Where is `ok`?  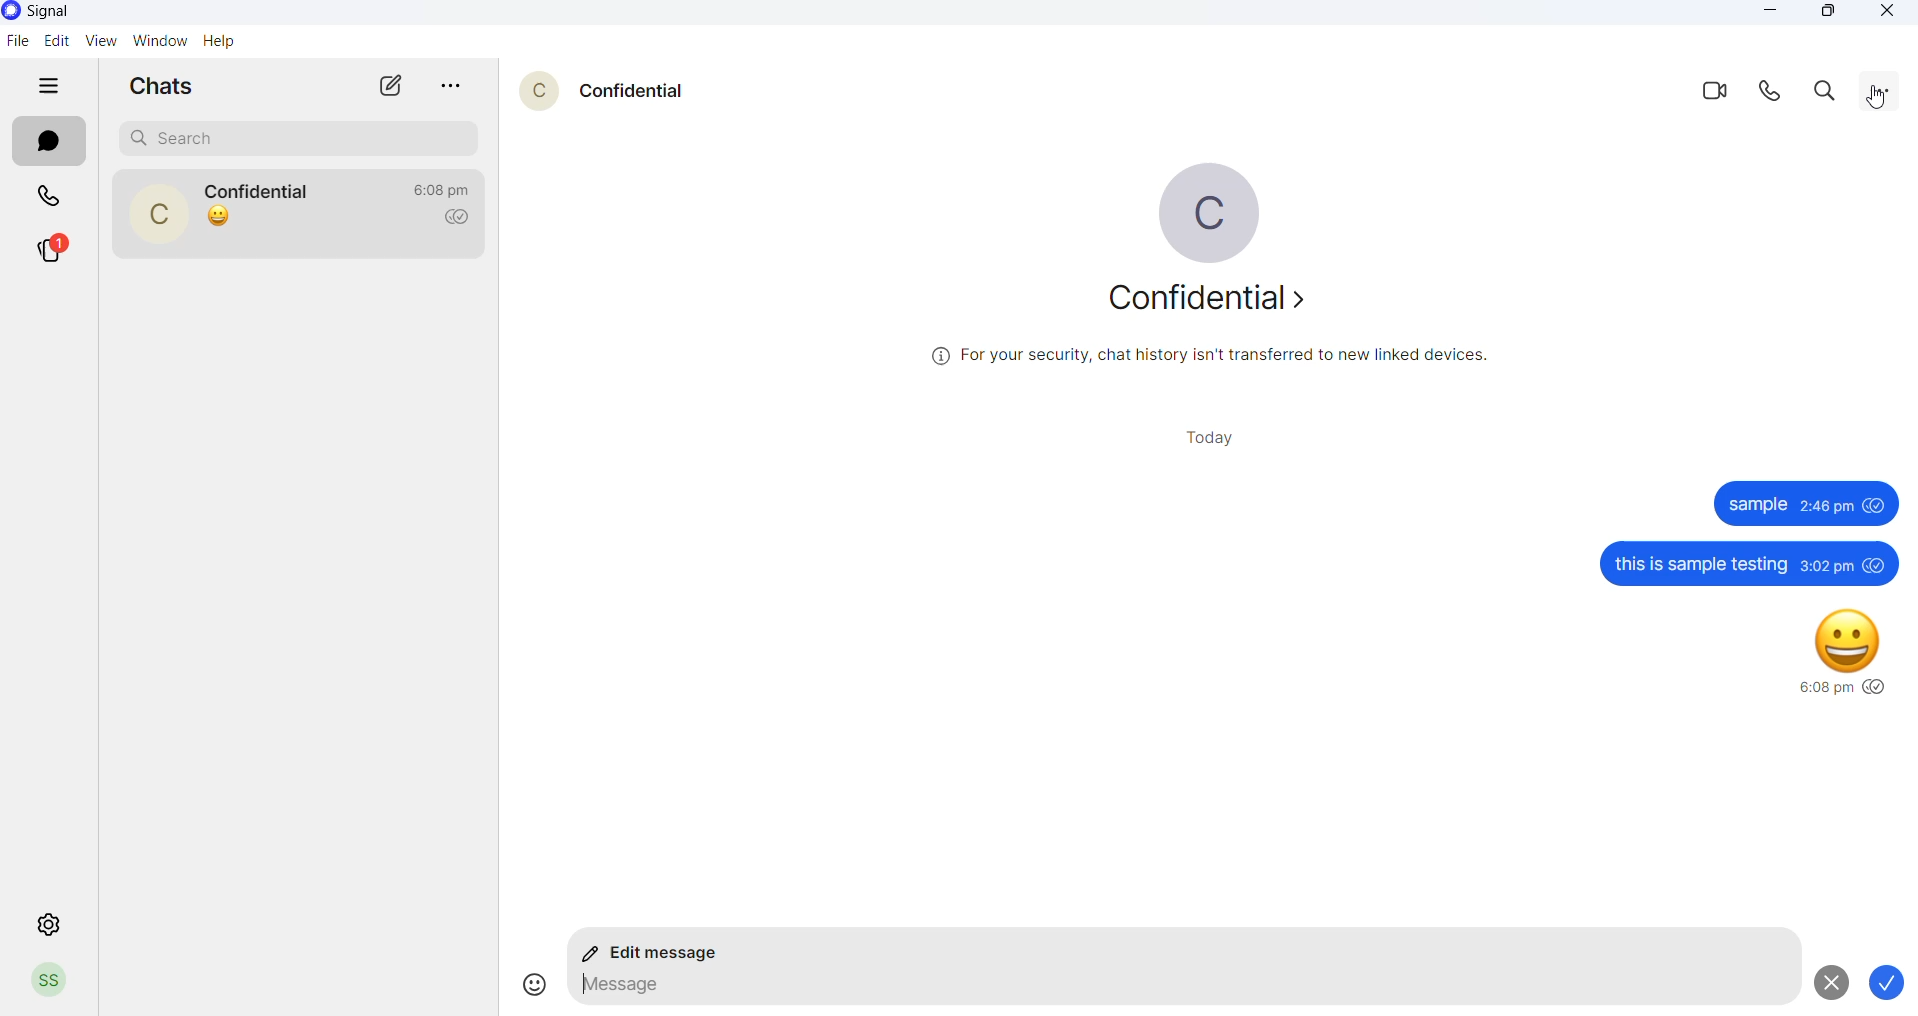
ok is located at coordinates (1892, 984).